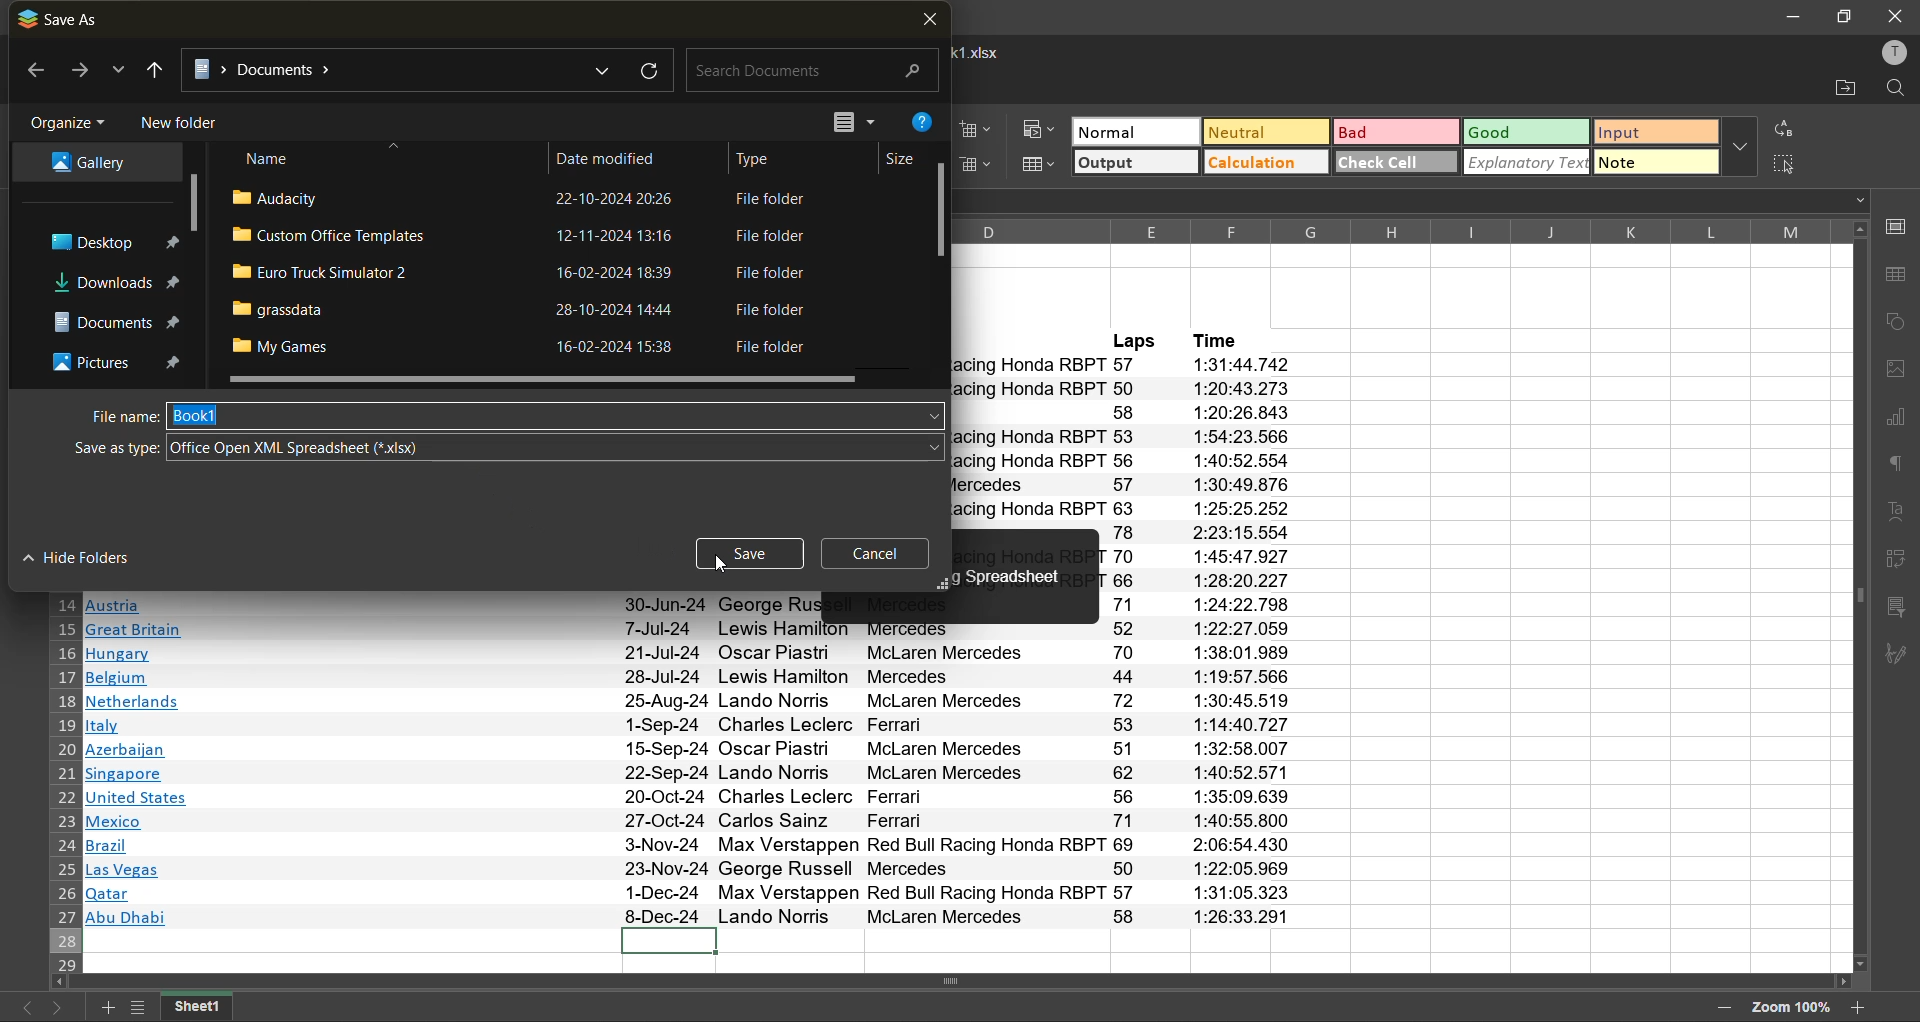 This screenshot has width=1920, height=1022. What do you see at coordinates (1396, 131) in the screenshot?
I see `bad` at bounding box center [1396, 131].